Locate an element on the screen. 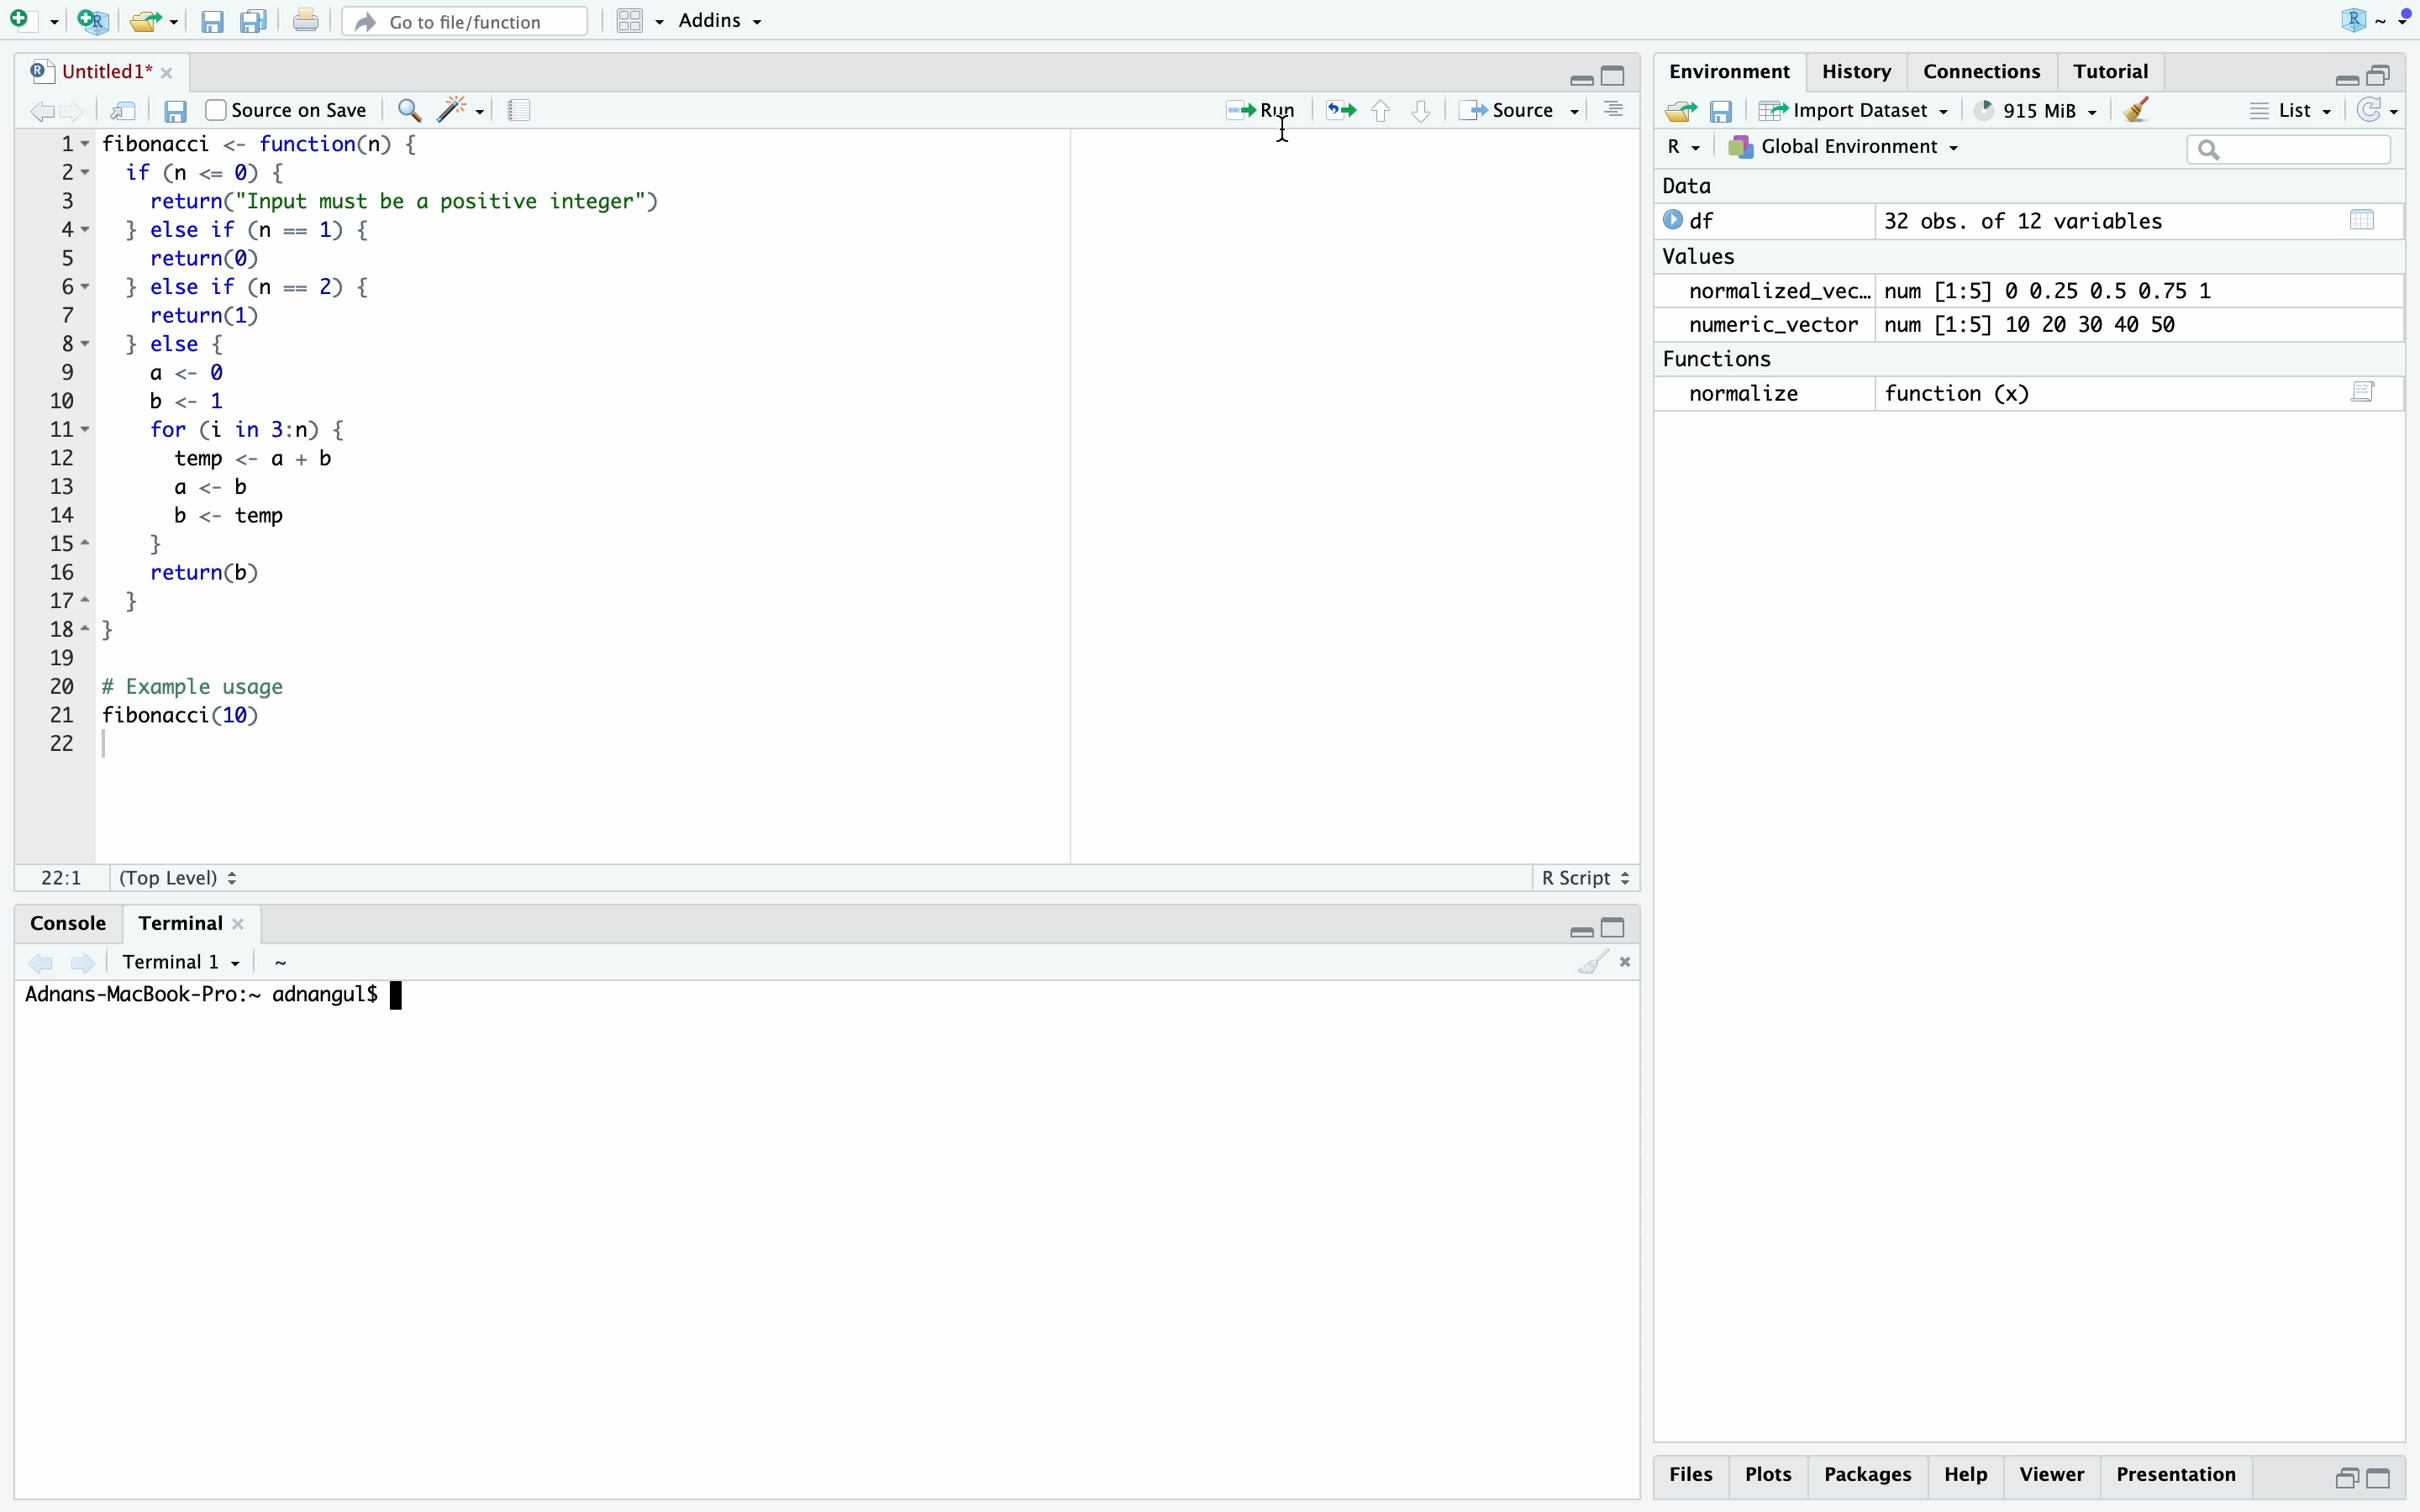 Image resolution: width=2420 pixels, height=1512 pixels. refresh the list of objects is located at coordinates (2385, 111).